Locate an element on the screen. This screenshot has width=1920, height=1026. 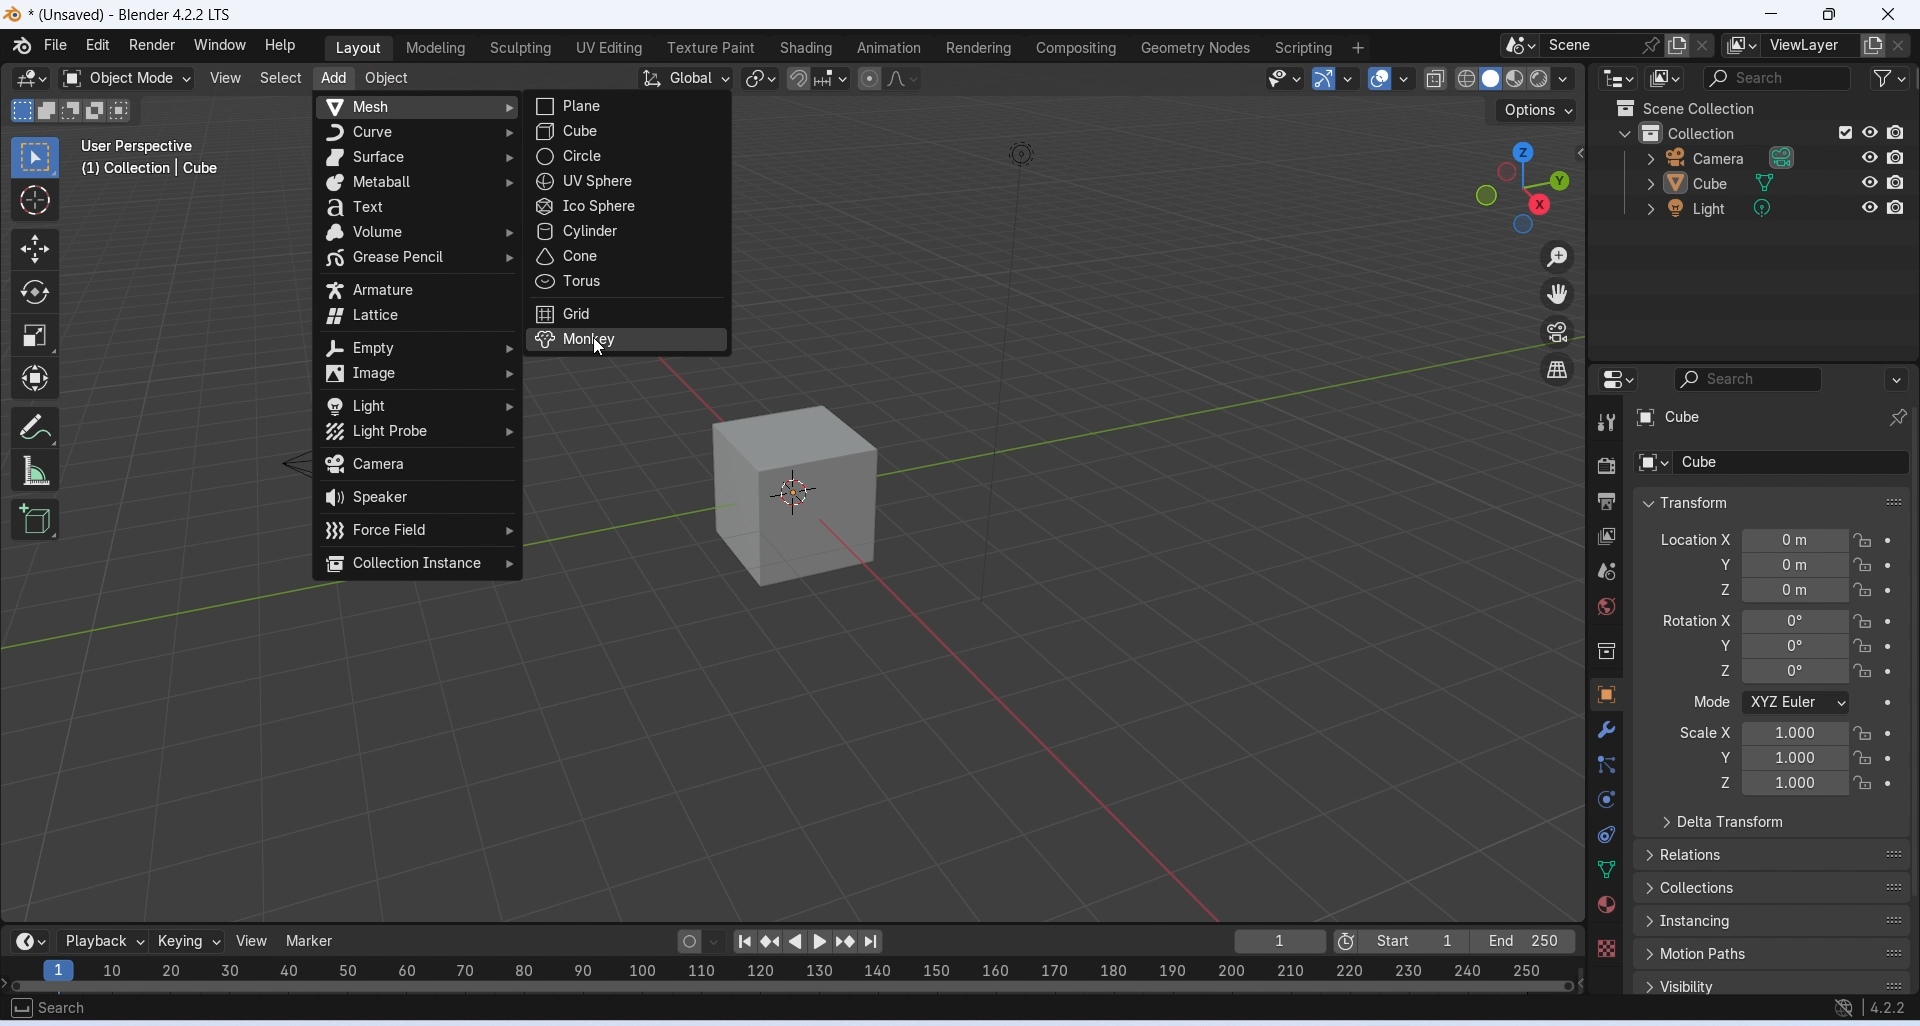
animate property is located at coordinates (1887, 621).